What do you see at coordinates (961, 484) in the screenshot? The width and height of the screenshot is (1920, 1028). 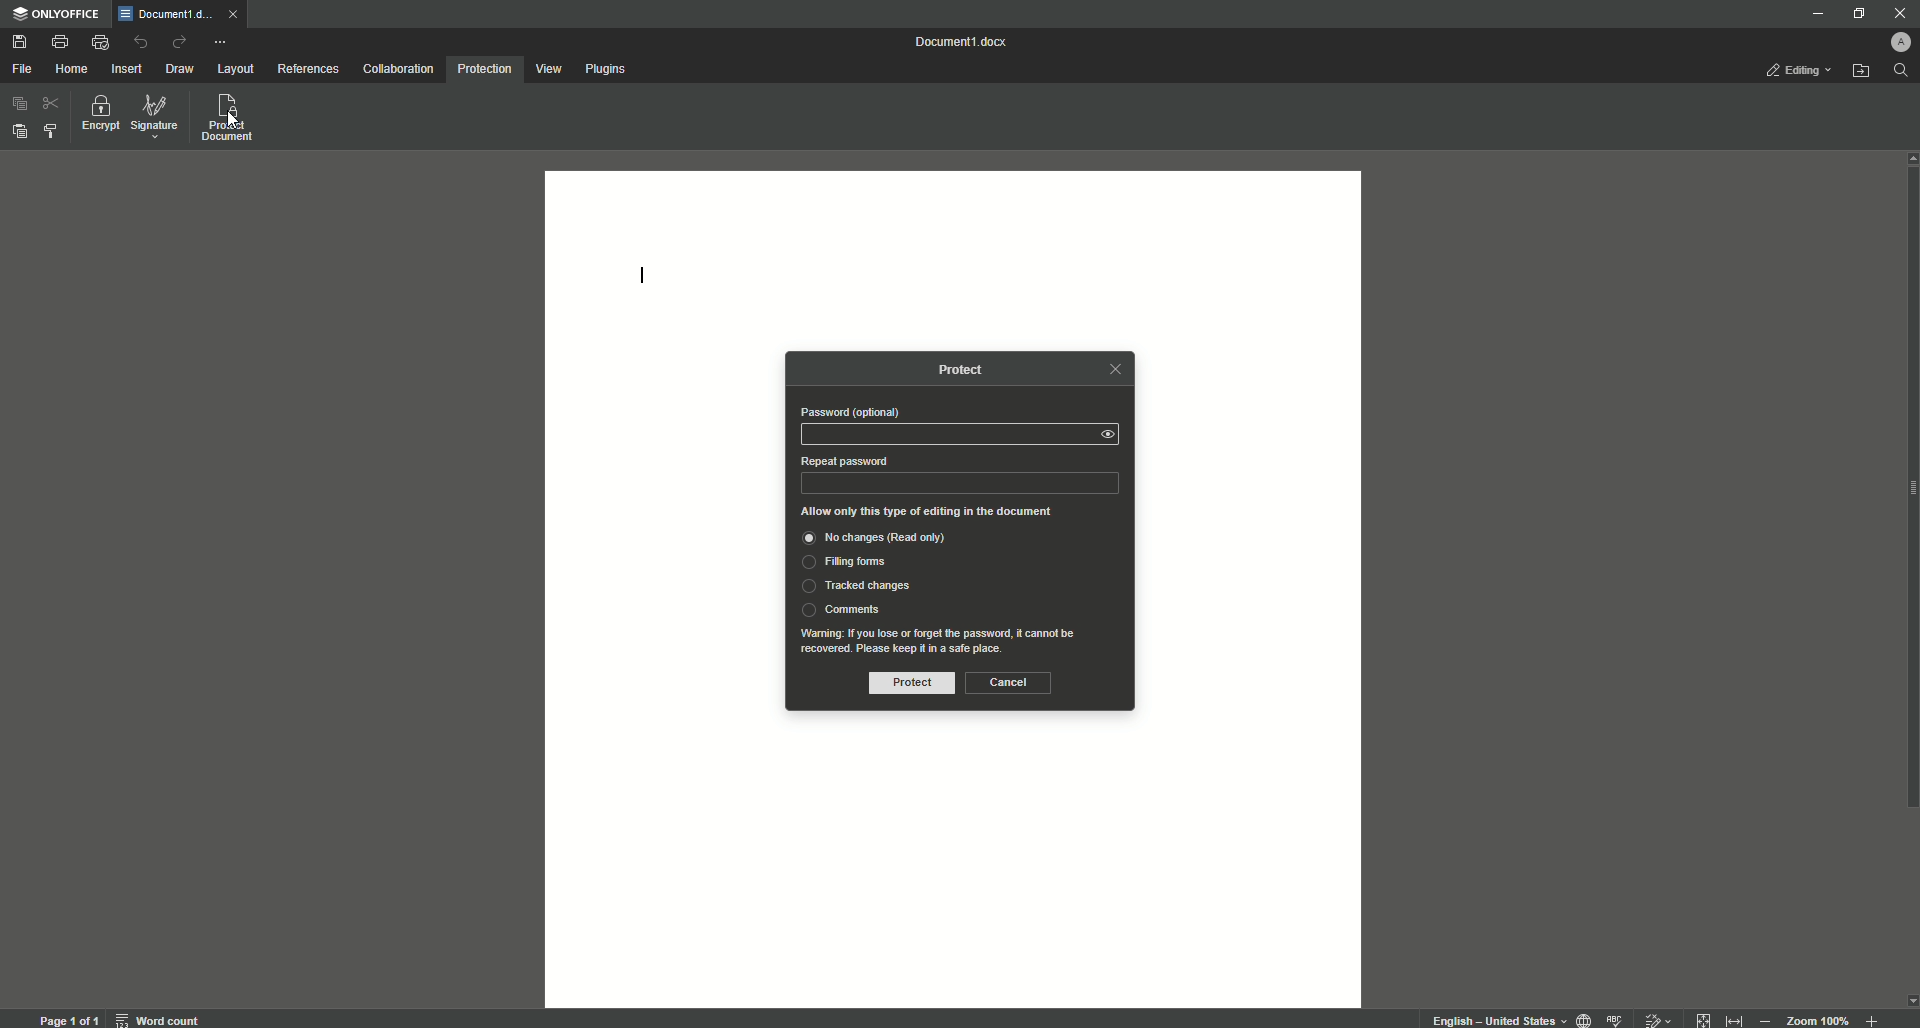 I see `type` at bounding box center [961, 484].